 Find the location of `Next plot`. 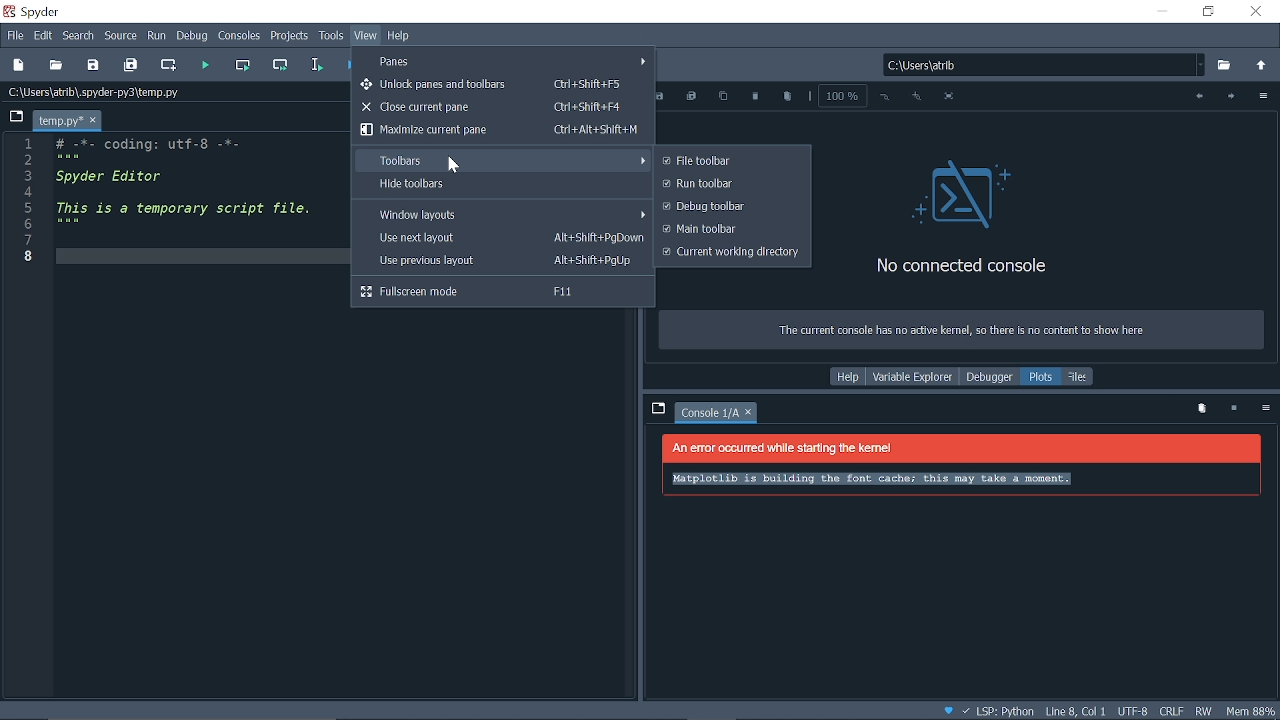

Next plot is located at coordinates (1230, 97).